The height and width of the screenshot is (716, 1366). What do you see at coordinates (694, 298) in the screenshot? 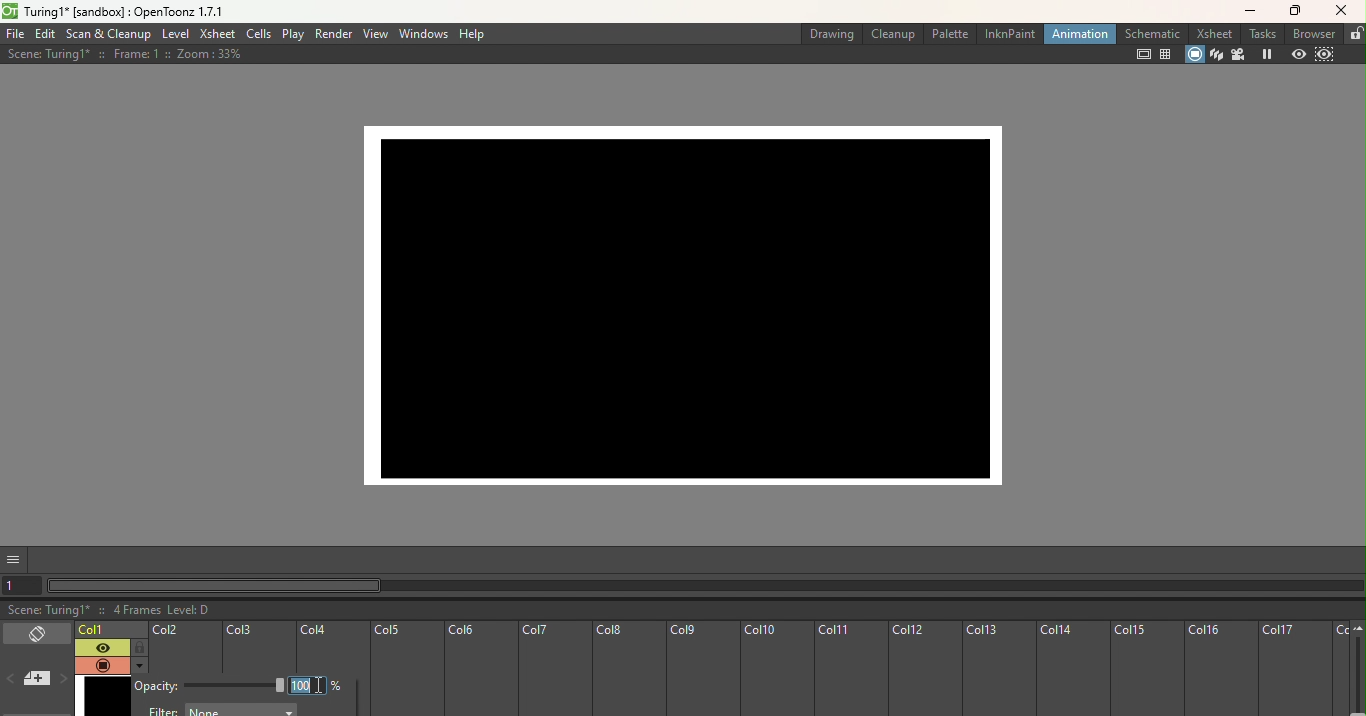
I see `Canvas` at bounding box center [694, 298].